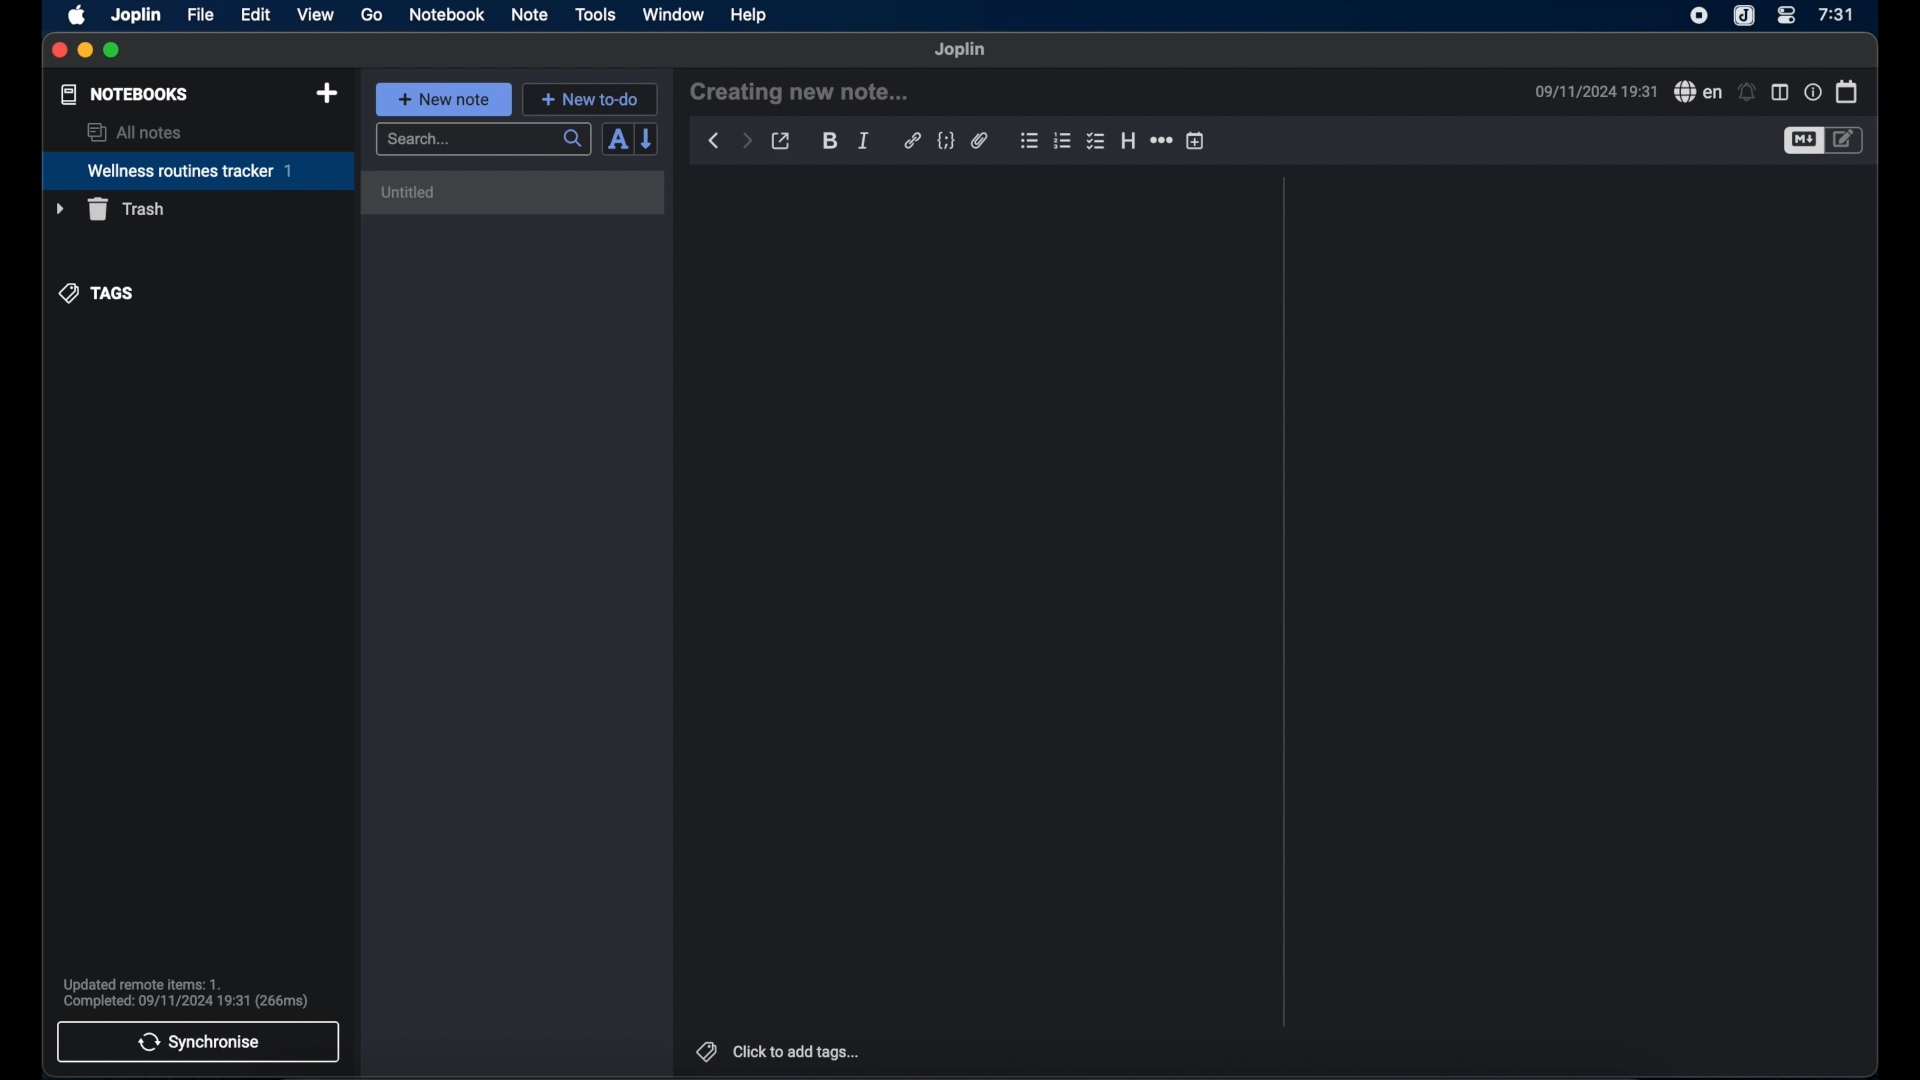  I want to click on spell check, so click(1695, 91).